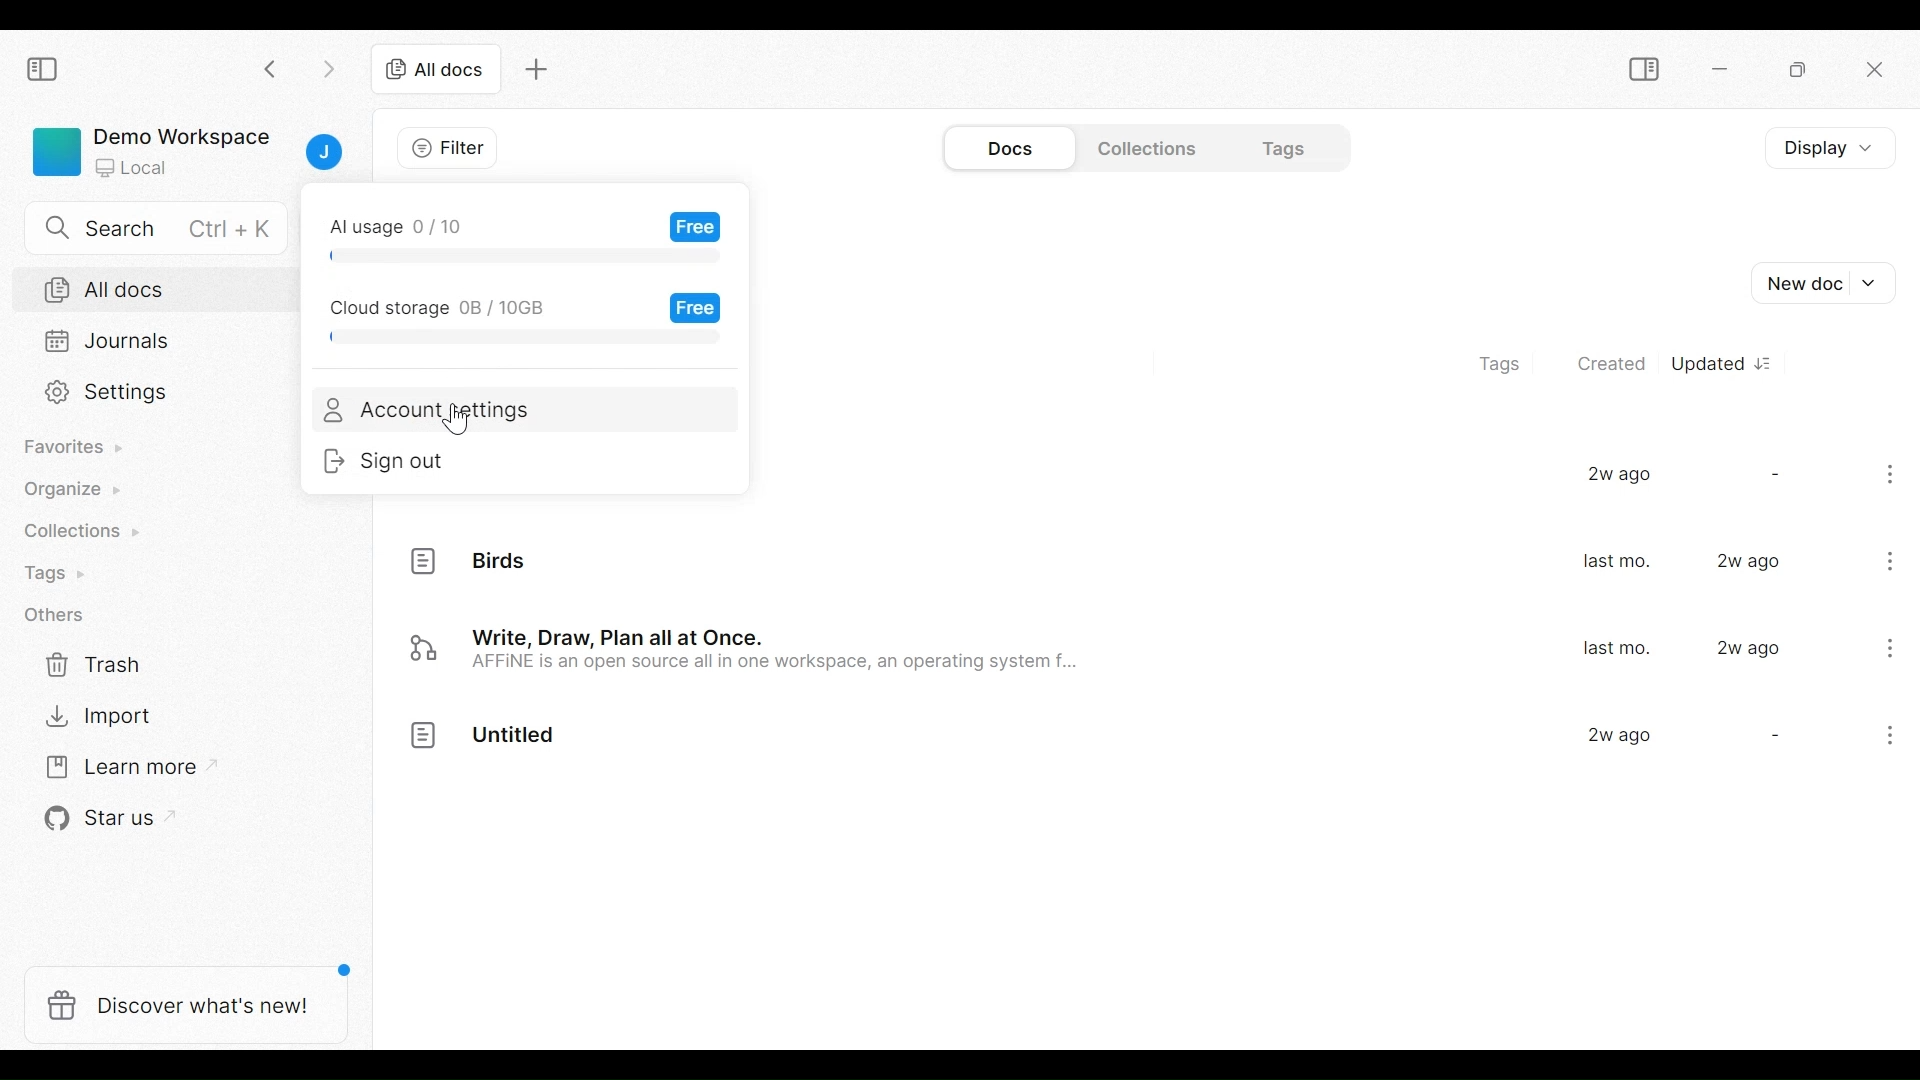 The image size is (1920, 1080). I want to click on Add New document, so click(1826, 283).